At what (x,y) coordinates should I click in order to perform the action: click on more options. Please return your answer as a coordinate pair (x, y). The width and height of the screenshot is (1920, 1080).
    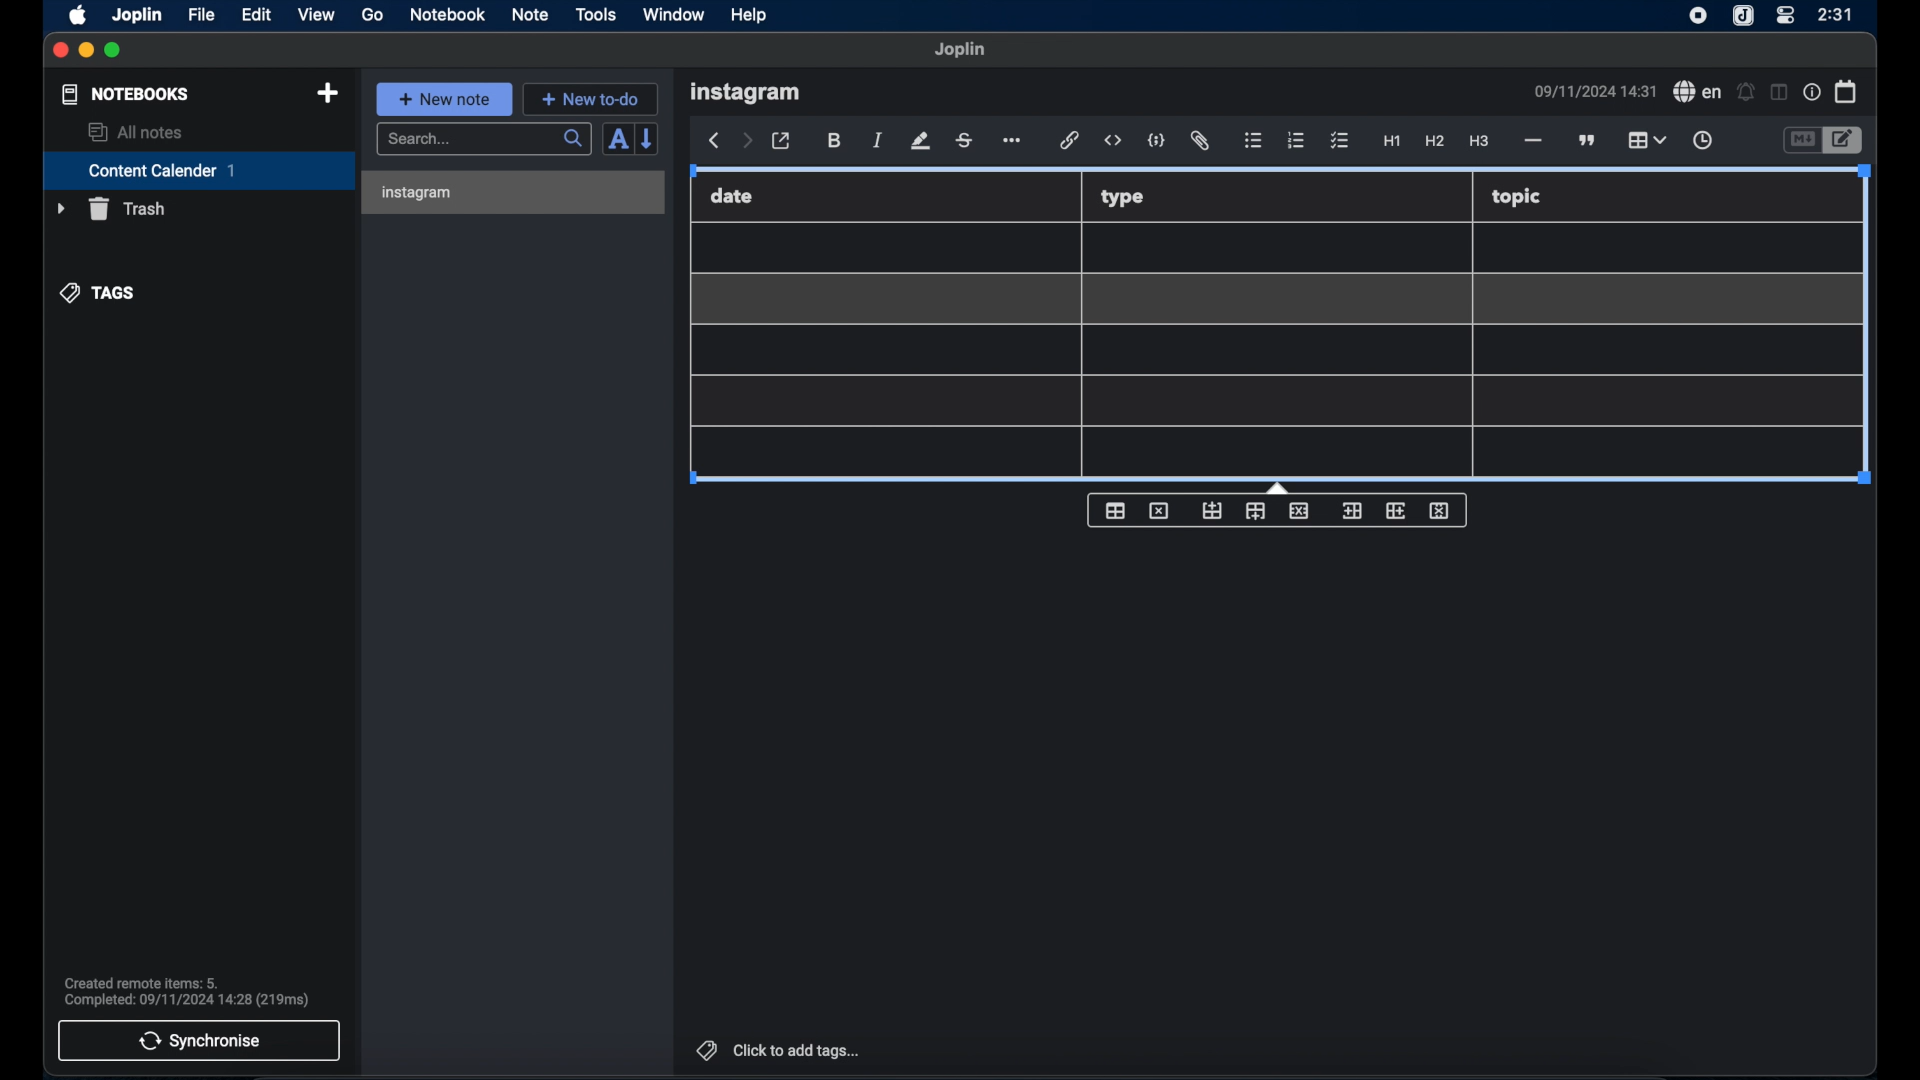
    Looking at the image, I should click on (1010, 140).